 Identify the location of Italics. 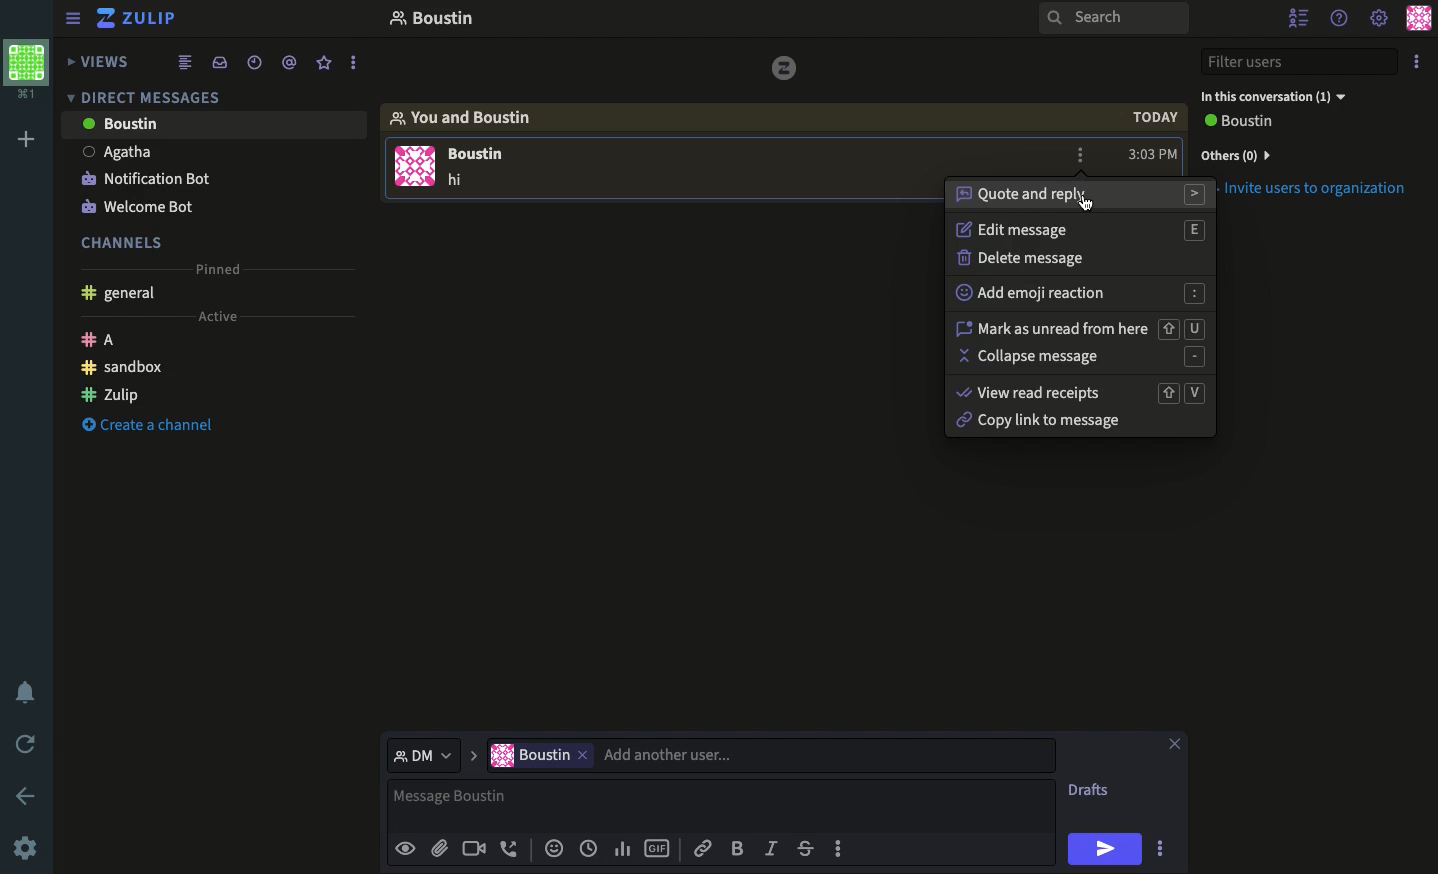
(772, 850).